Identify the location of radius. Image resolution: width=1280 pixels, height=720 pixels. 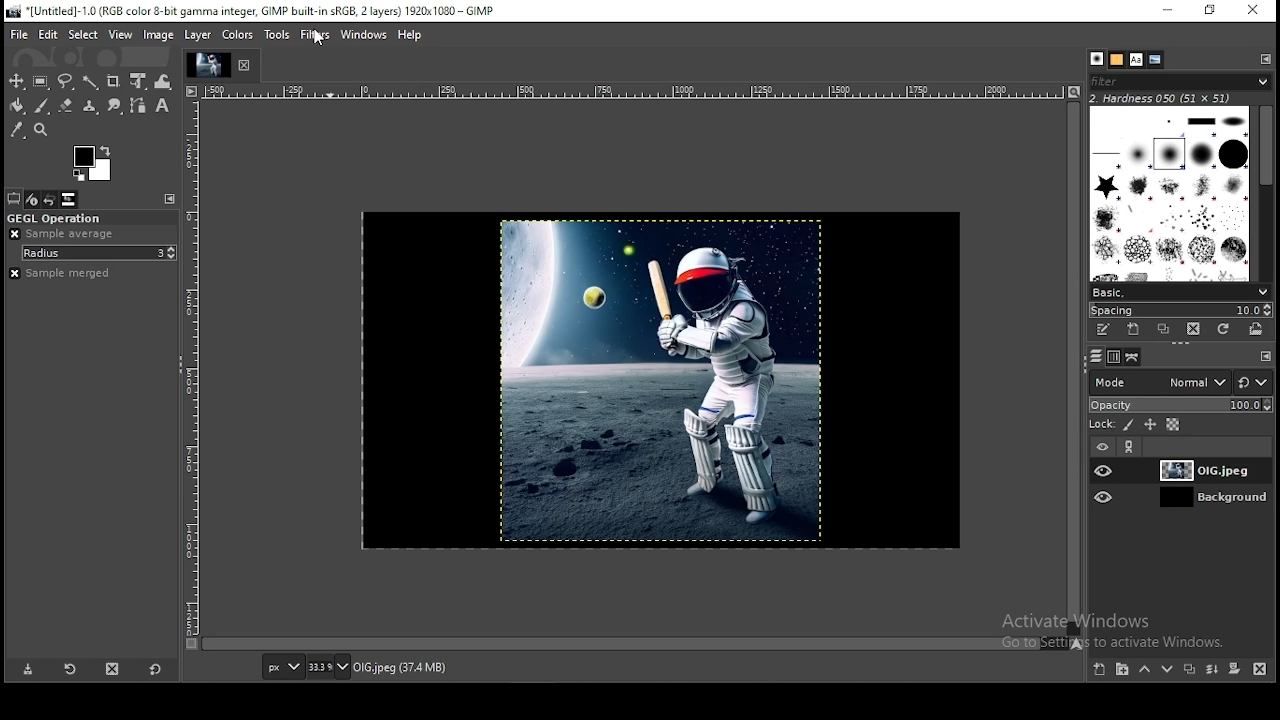
(100, 253).